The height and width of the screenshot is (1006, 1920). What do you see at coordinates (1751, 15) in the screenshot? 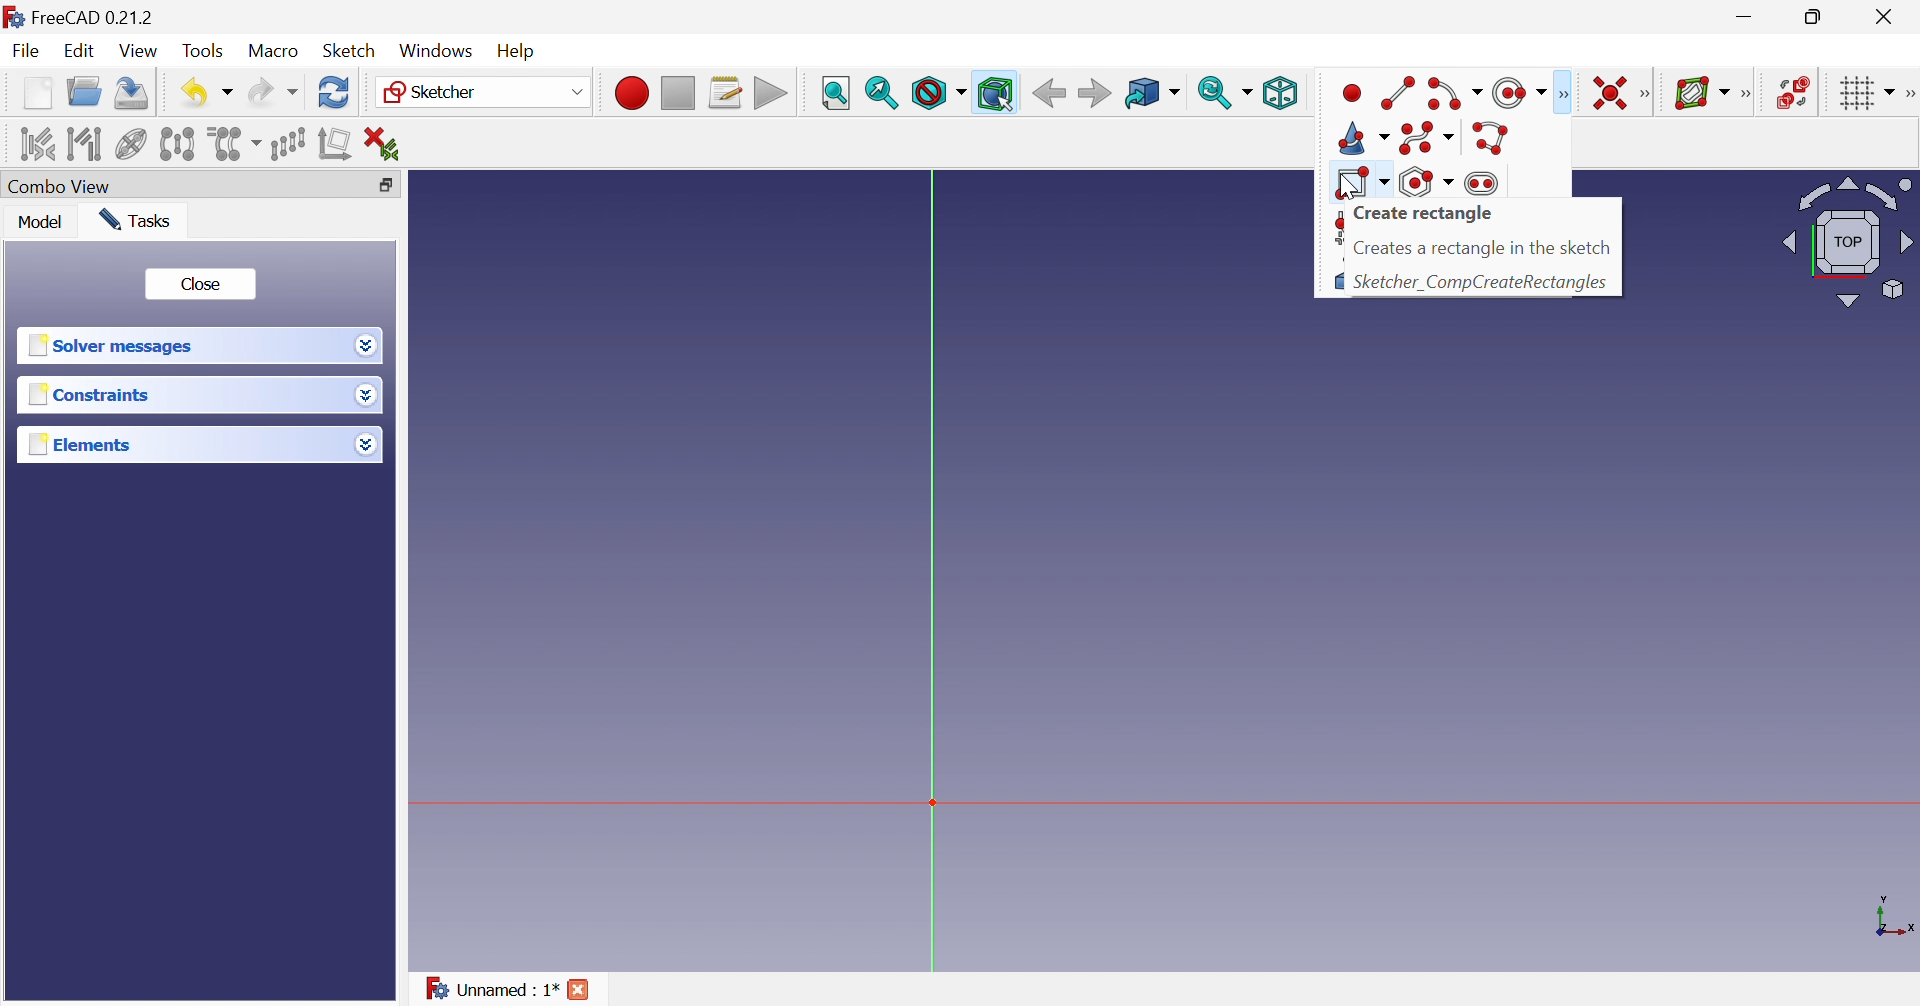
I see `Minimize` at bounding box center [1751, 15].